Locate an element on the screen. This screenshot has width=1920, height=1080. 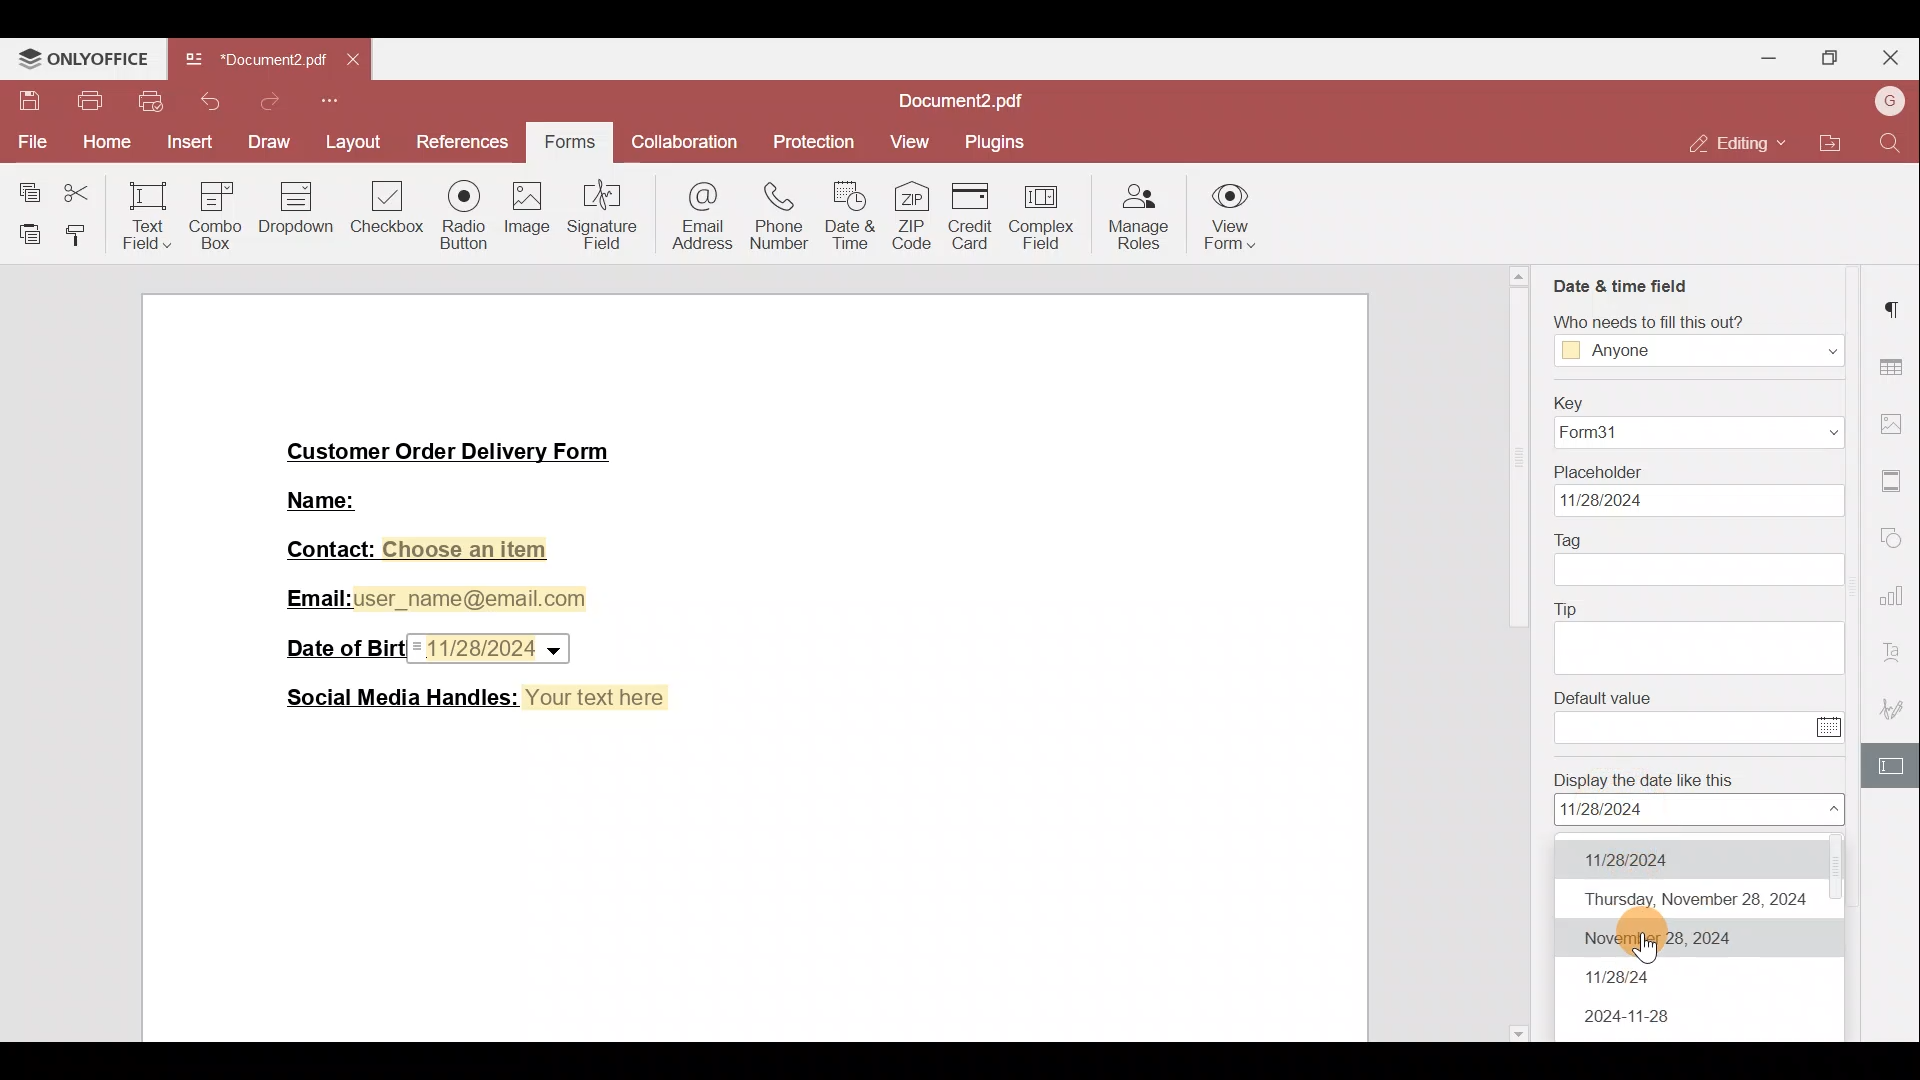
Protection is located at coordinates (820, 143).